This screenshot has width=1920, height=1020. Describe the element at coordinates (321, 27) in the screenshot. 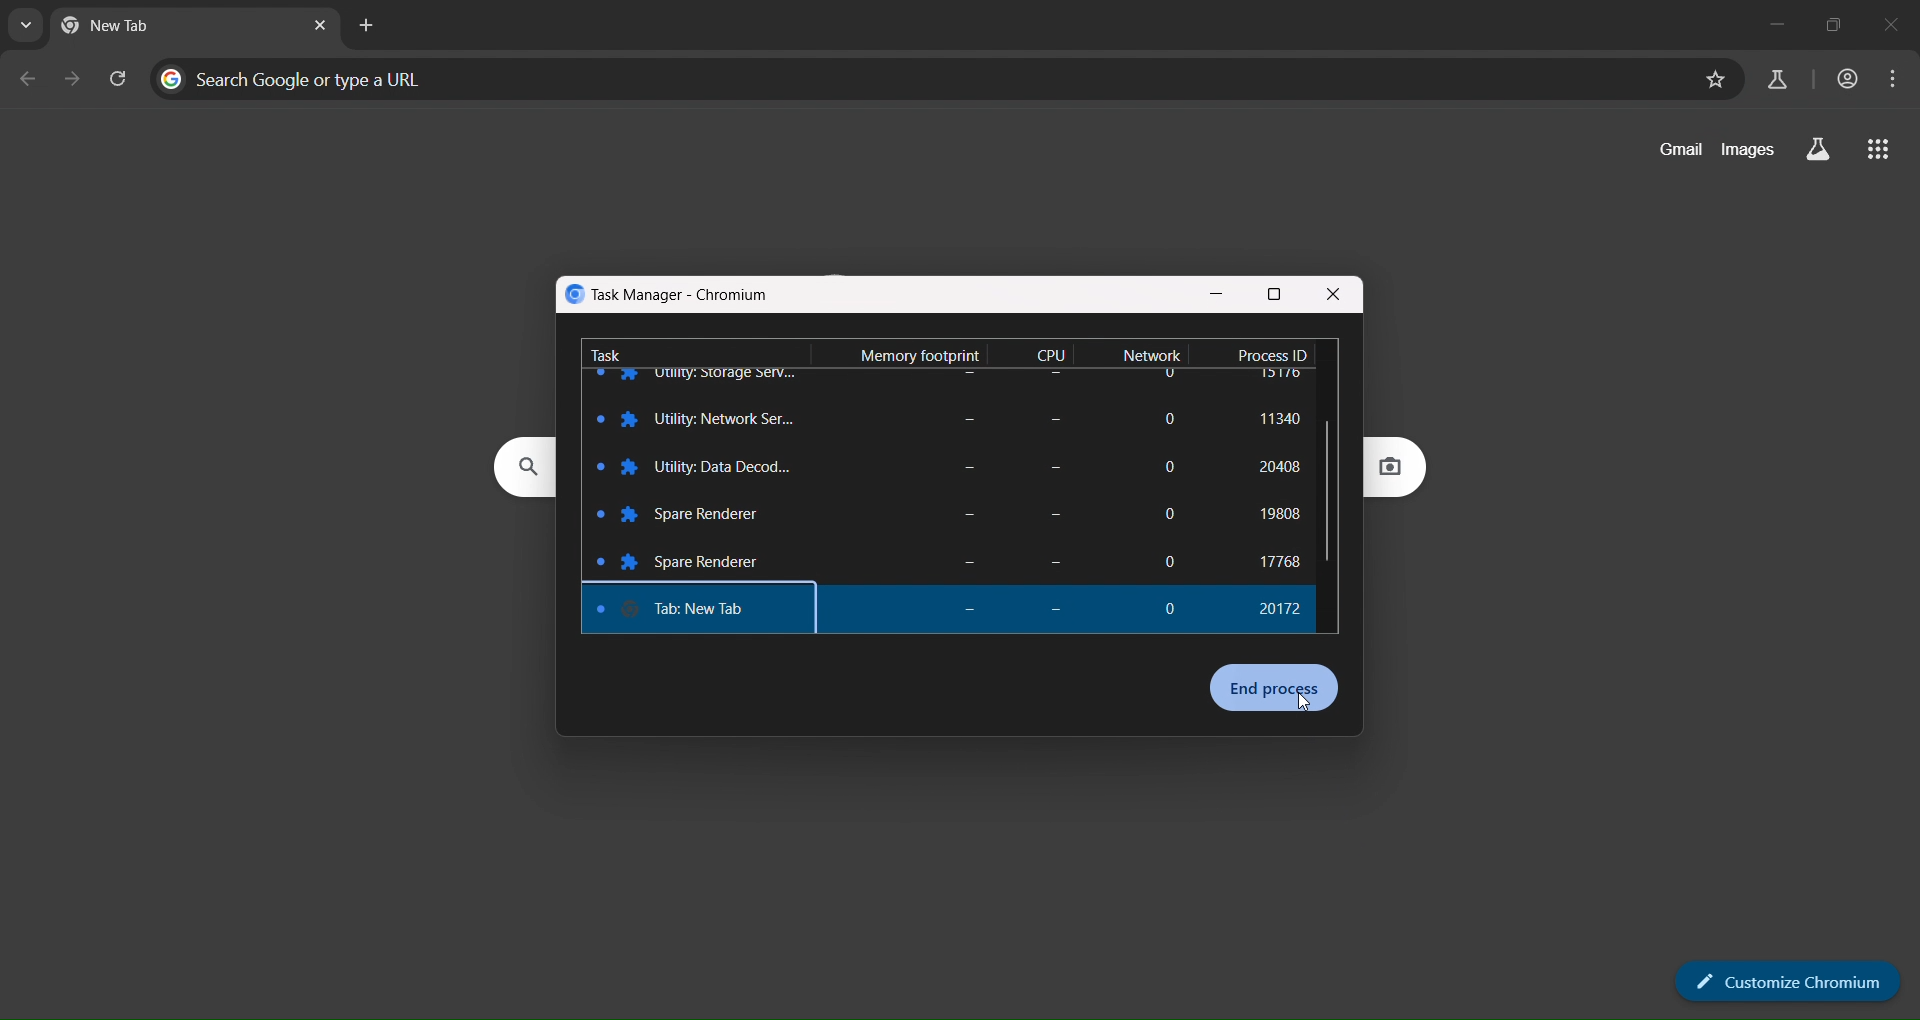

I see `close tab` at that location.